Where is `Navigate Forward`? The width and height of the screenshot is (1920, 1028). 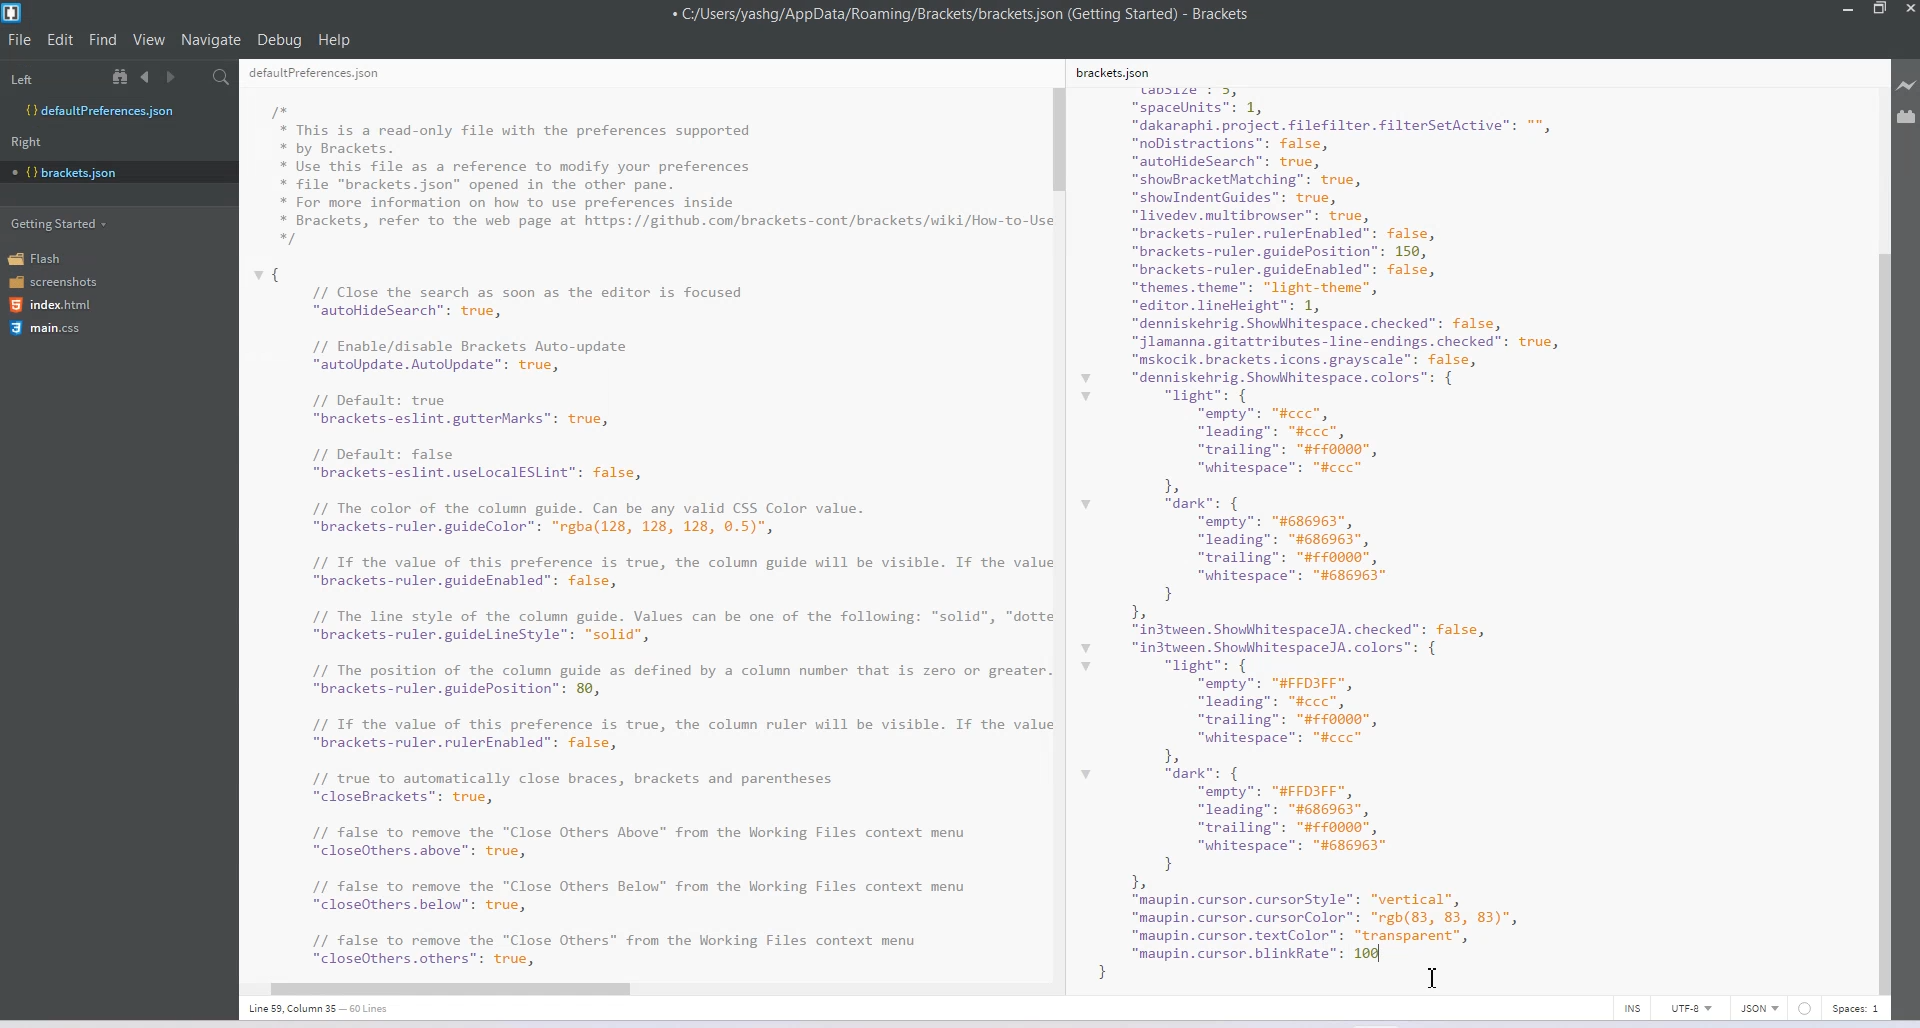
Navigate Forward is located at coordinates (173, 78).